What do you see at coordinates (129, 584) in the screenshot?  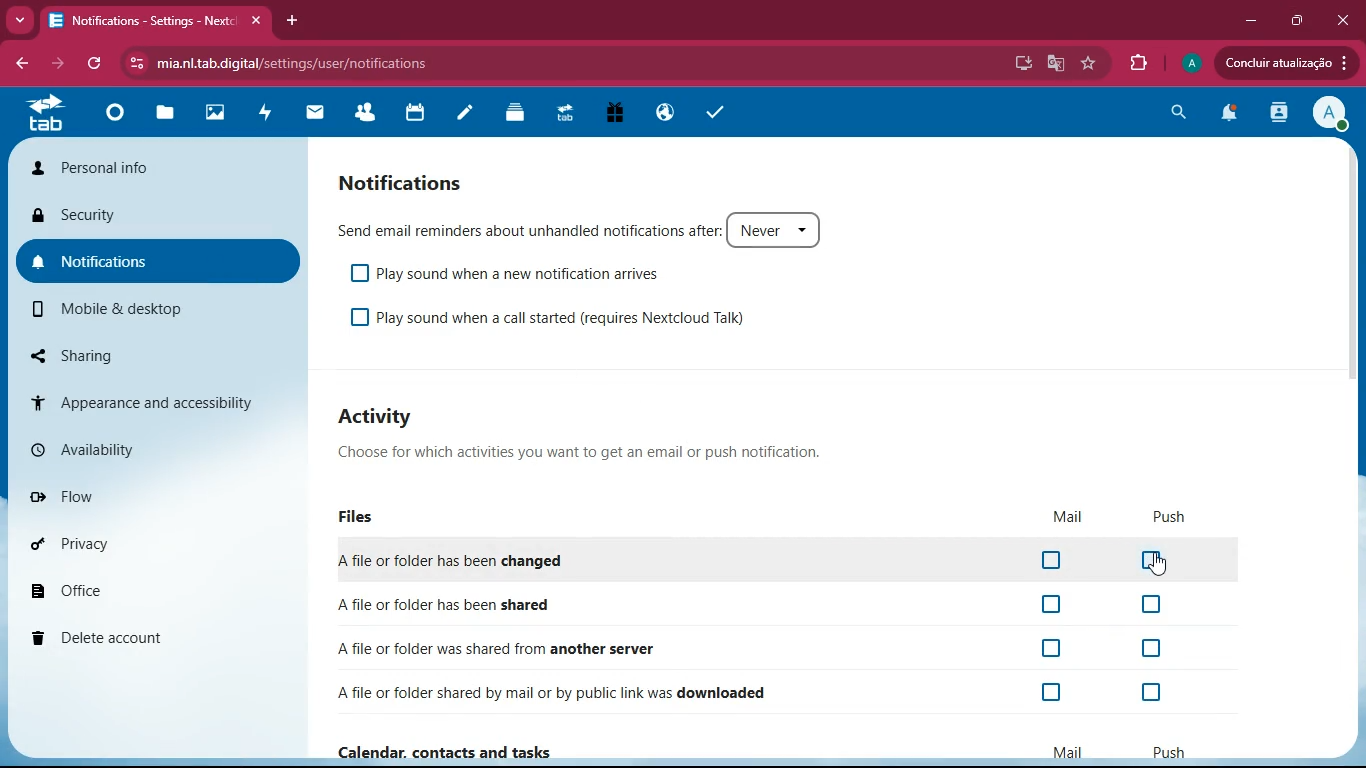 I see `office` at bounding box center [129, 584].